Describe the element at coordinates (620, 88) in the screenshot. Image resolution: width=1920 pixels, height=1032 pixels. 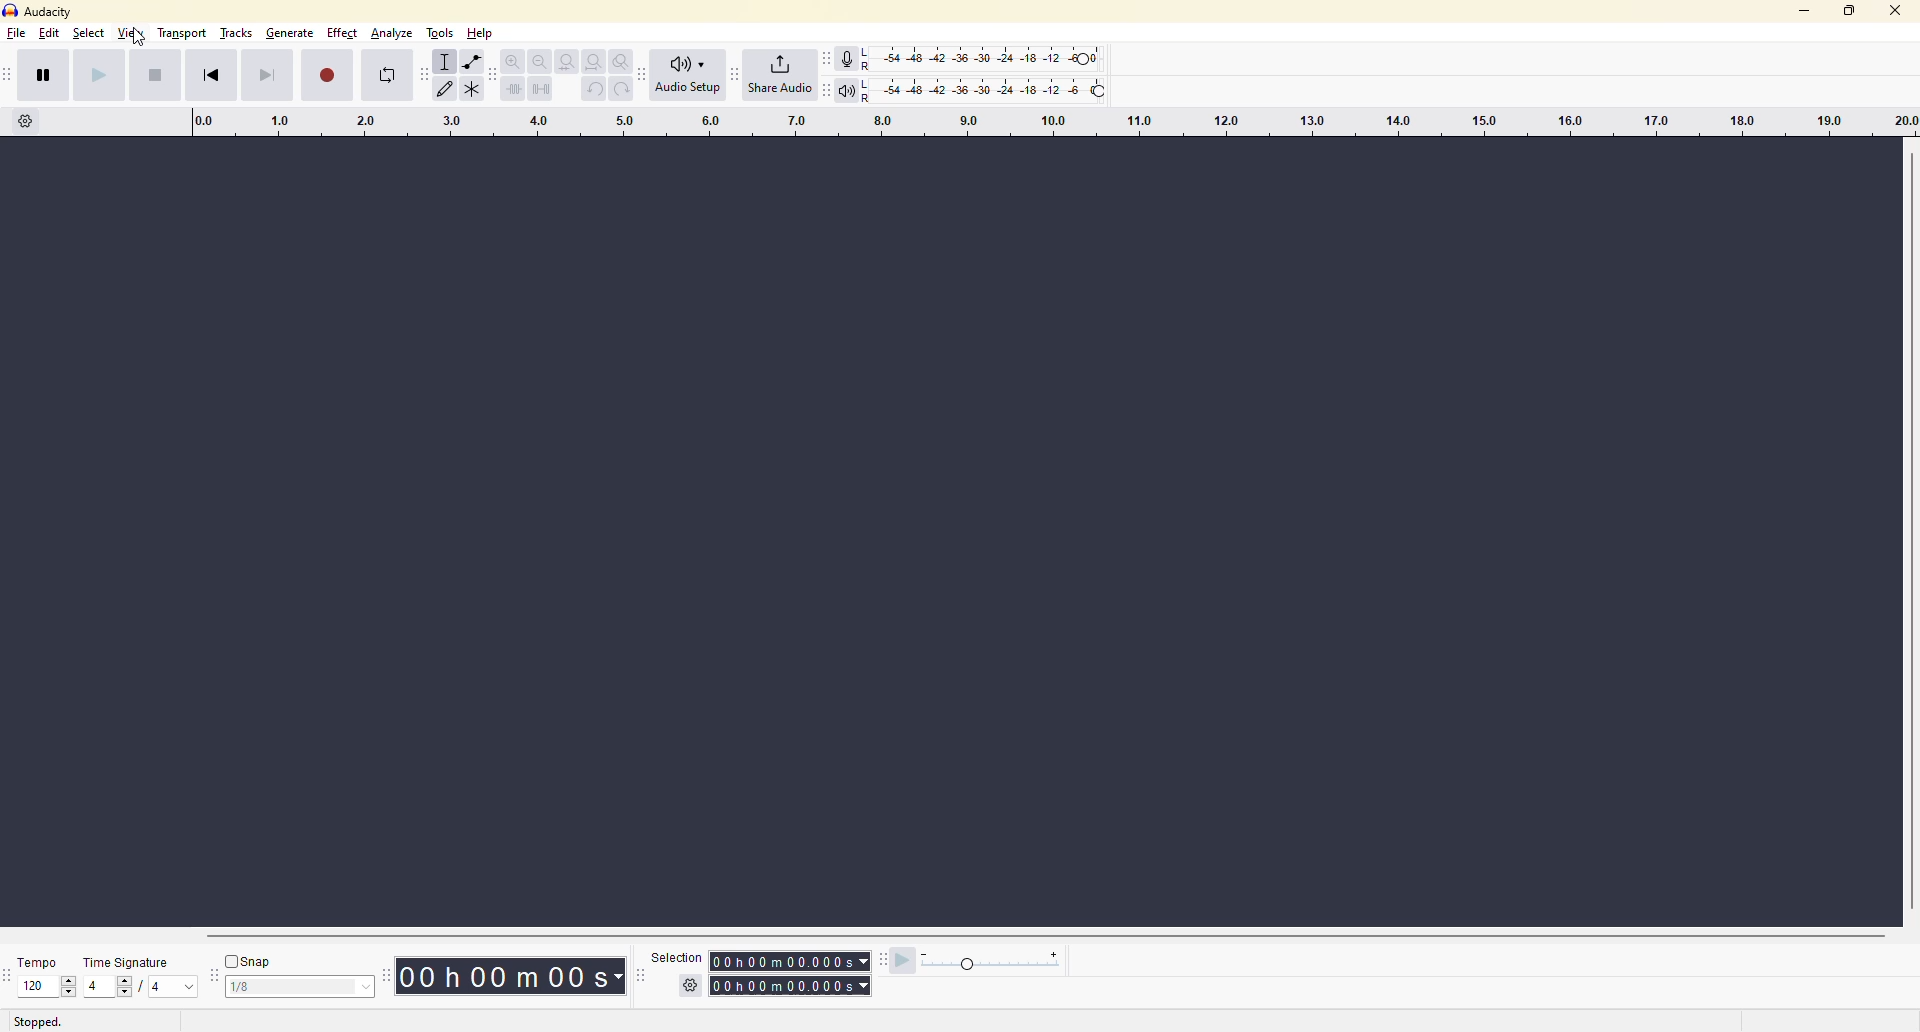
I see `redo` at that location.